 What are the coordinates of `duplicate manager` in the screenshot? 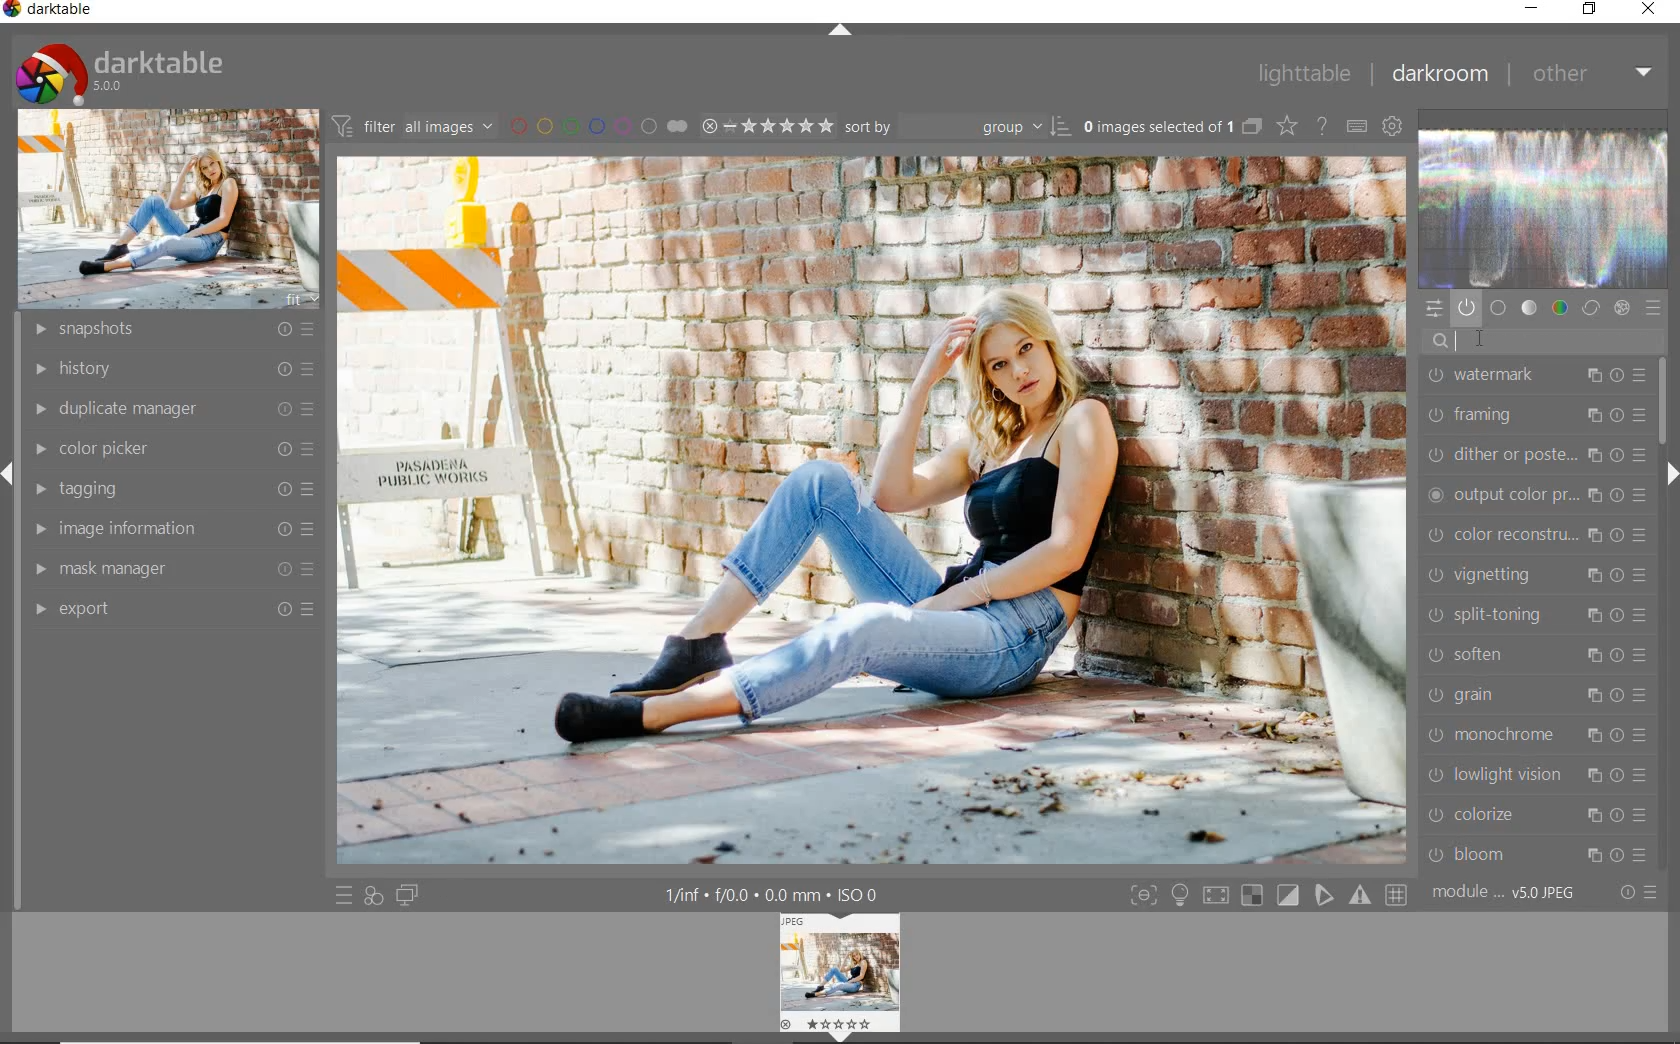 It's located at (168, 410).